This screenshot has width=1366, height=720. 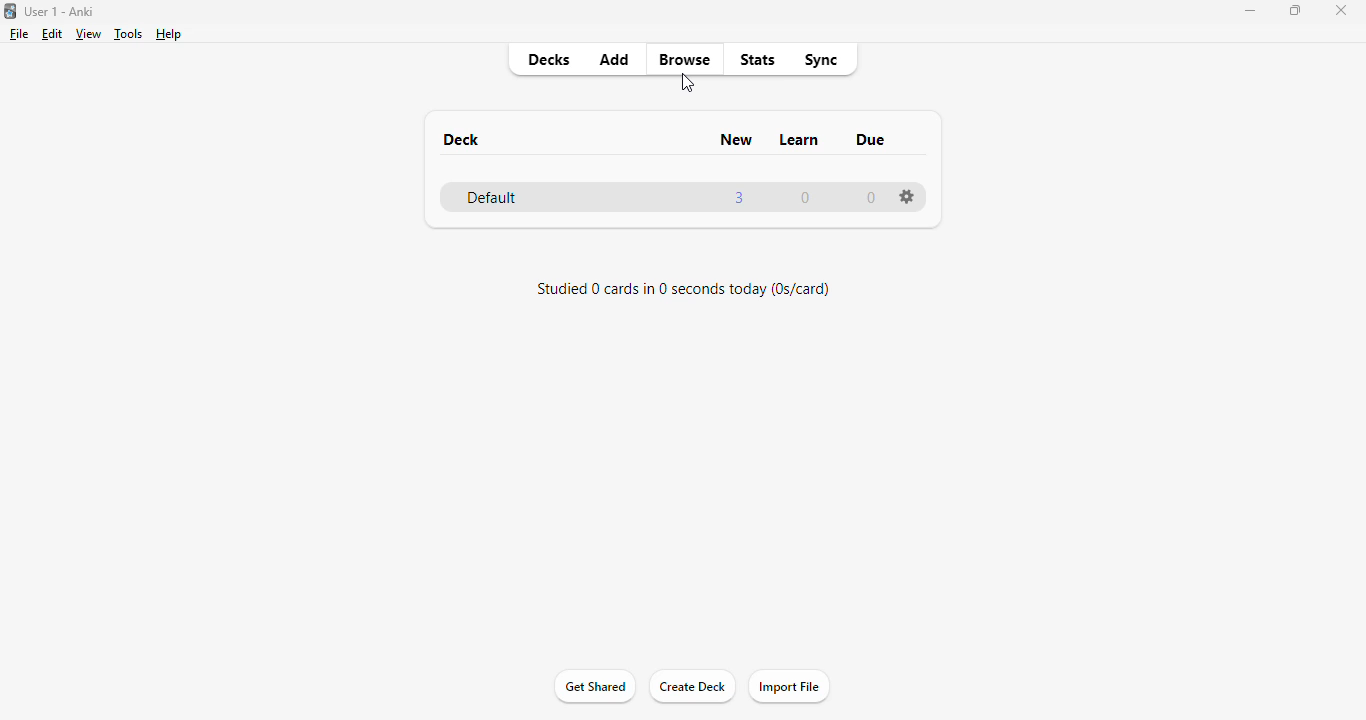 I want to click on add, so click(x=616, y=60).